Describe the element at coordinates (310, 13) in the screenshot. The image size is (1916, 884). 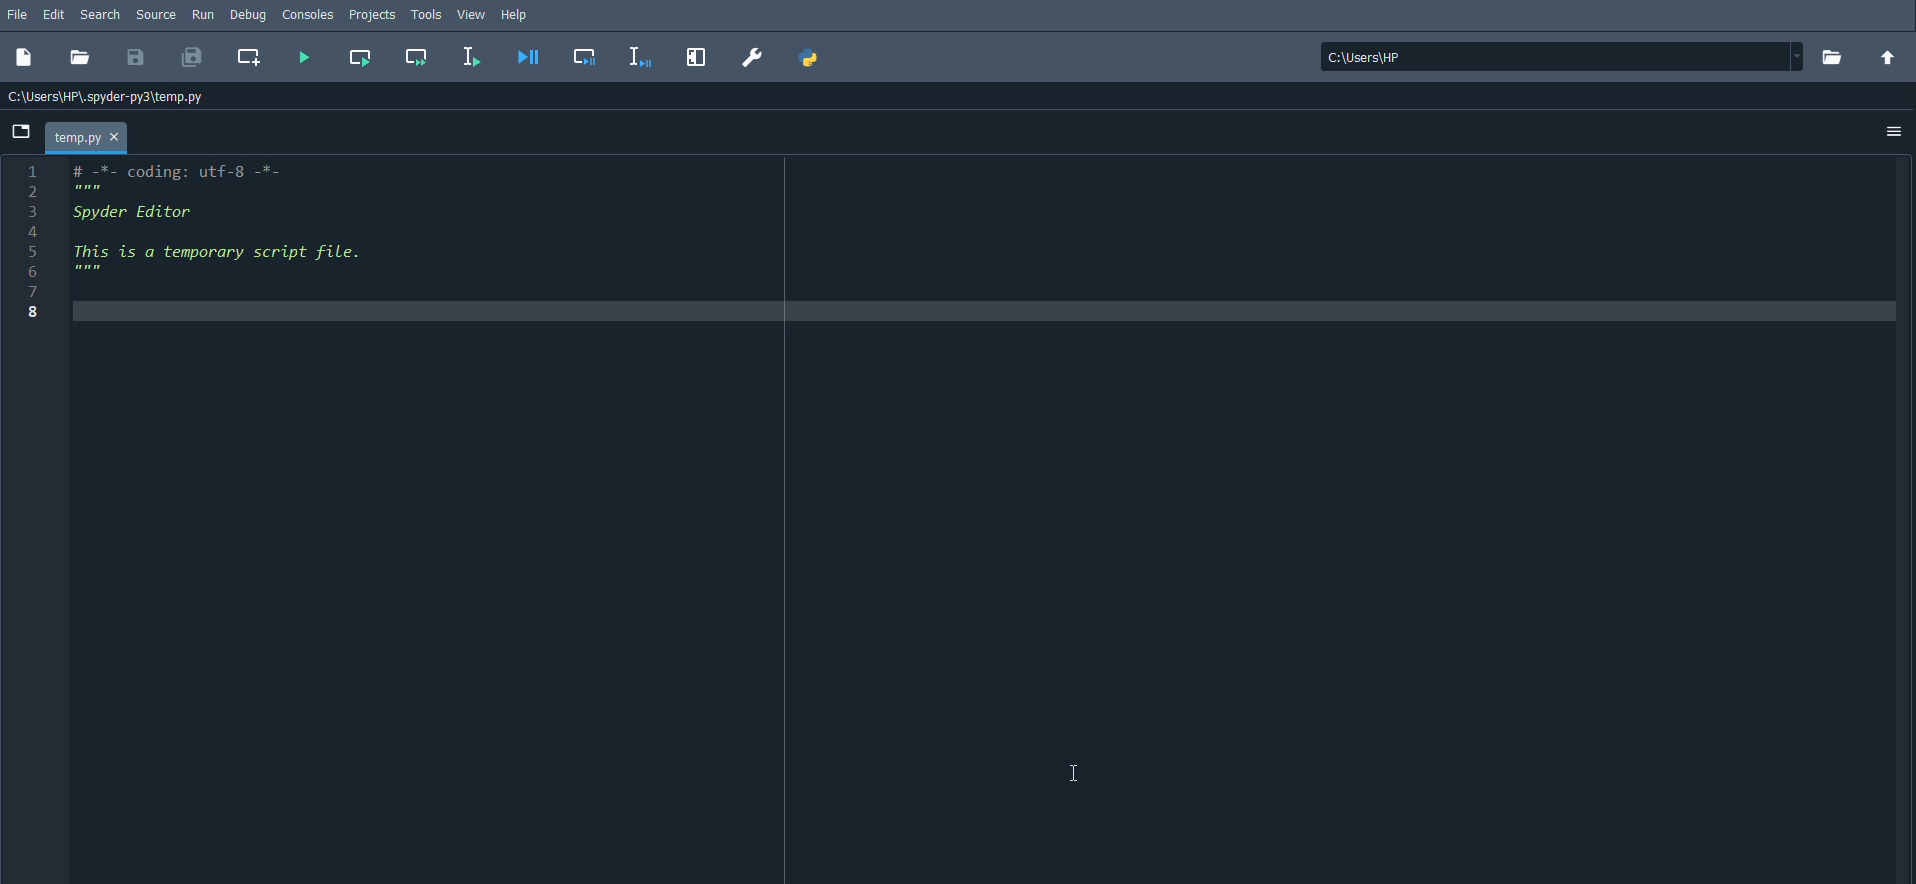
I see `Consoles` at that location.